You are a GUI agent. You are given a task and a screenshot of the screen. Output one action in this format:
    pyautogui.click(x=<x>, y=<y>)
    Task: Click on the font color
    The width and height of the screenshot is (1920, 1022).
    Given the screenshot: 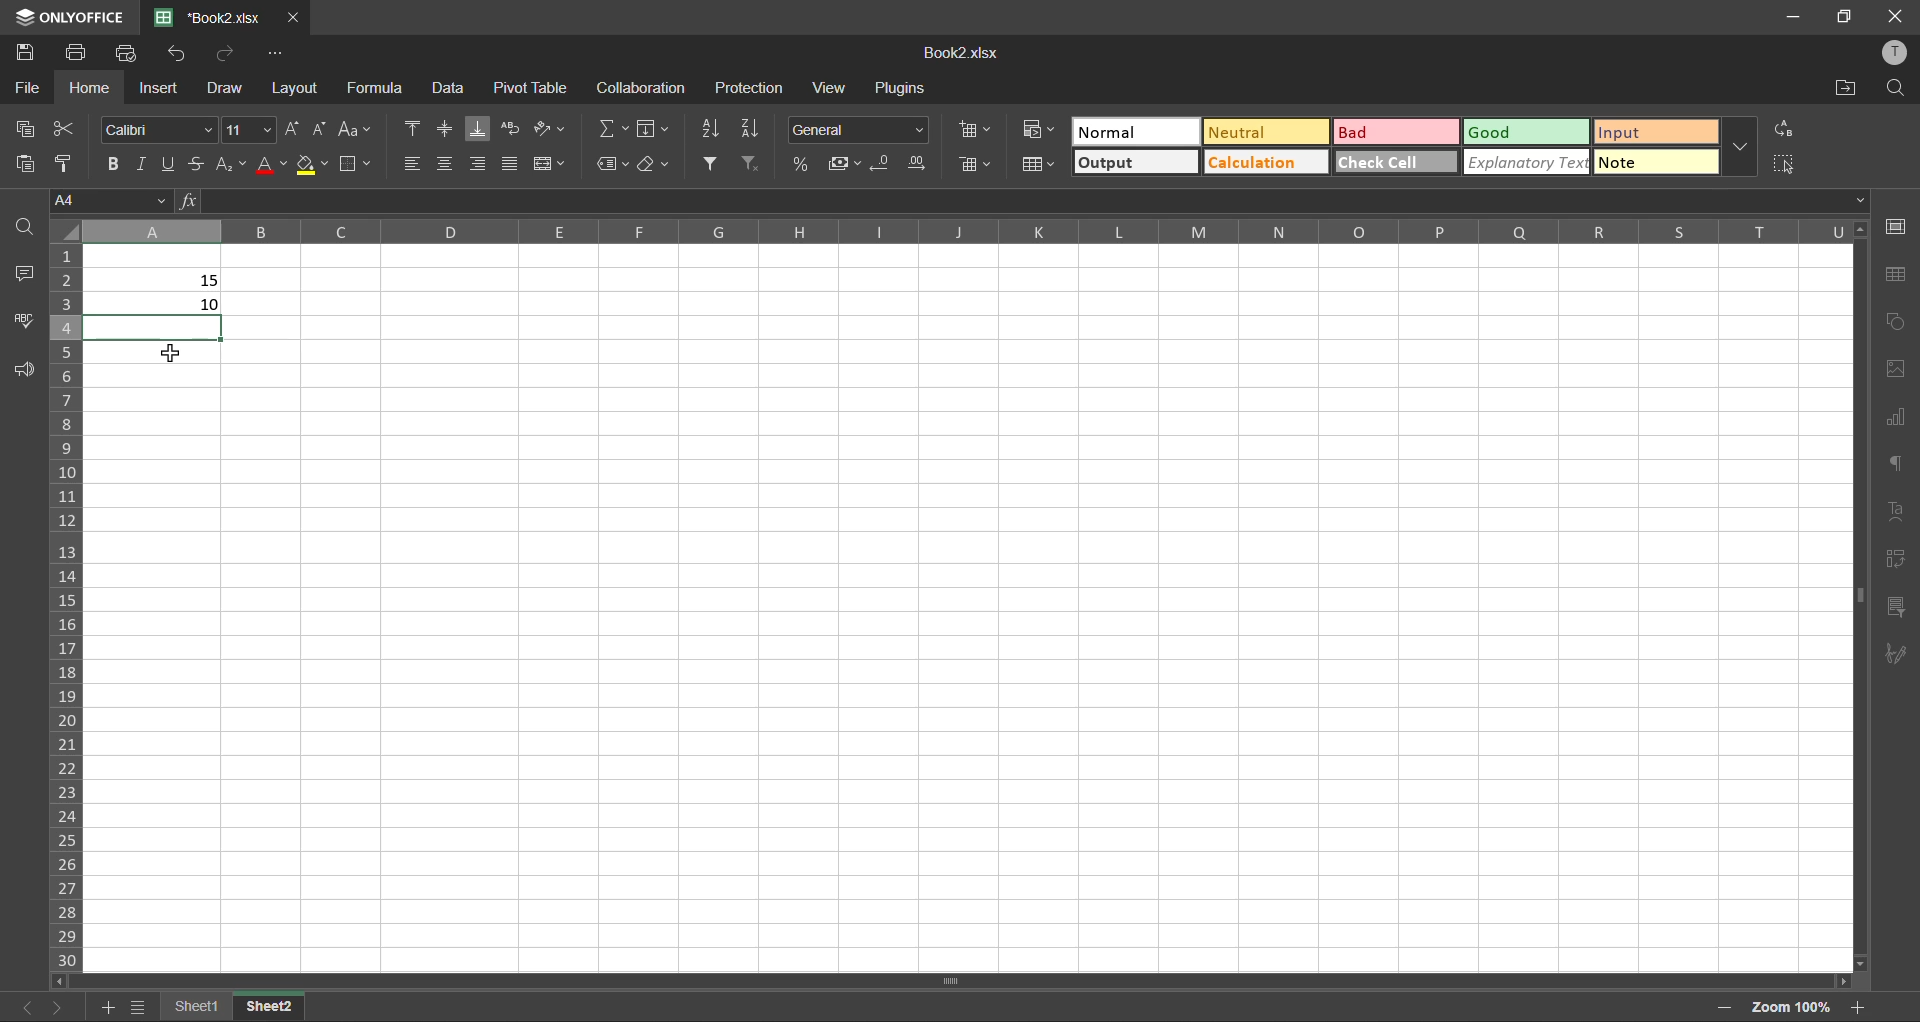 What is the action you would take?
    pyautogui.click(x=270, y=161)
    